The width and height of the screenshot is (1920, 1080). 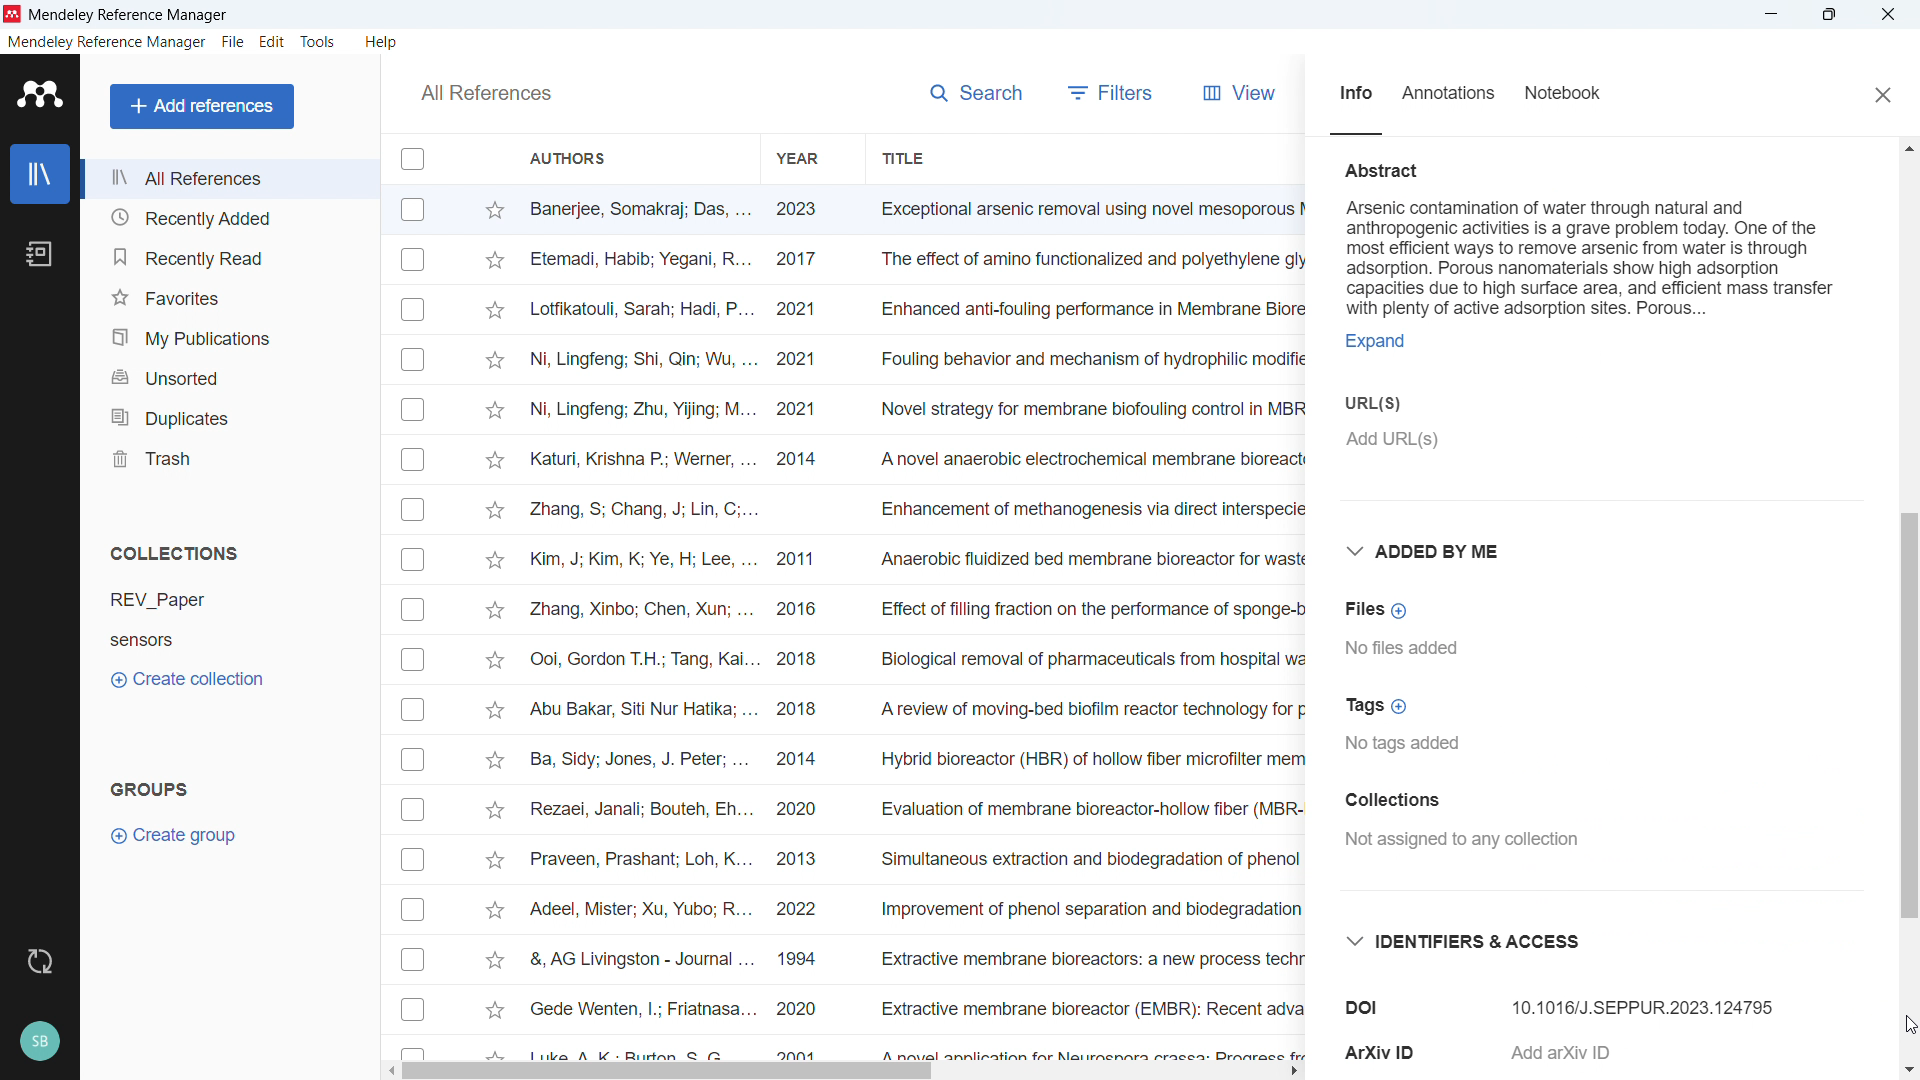 What do you see at coordinates (1379, 611) in the screenshot?
I see `Add files ` at bounding box center [1379, 611].